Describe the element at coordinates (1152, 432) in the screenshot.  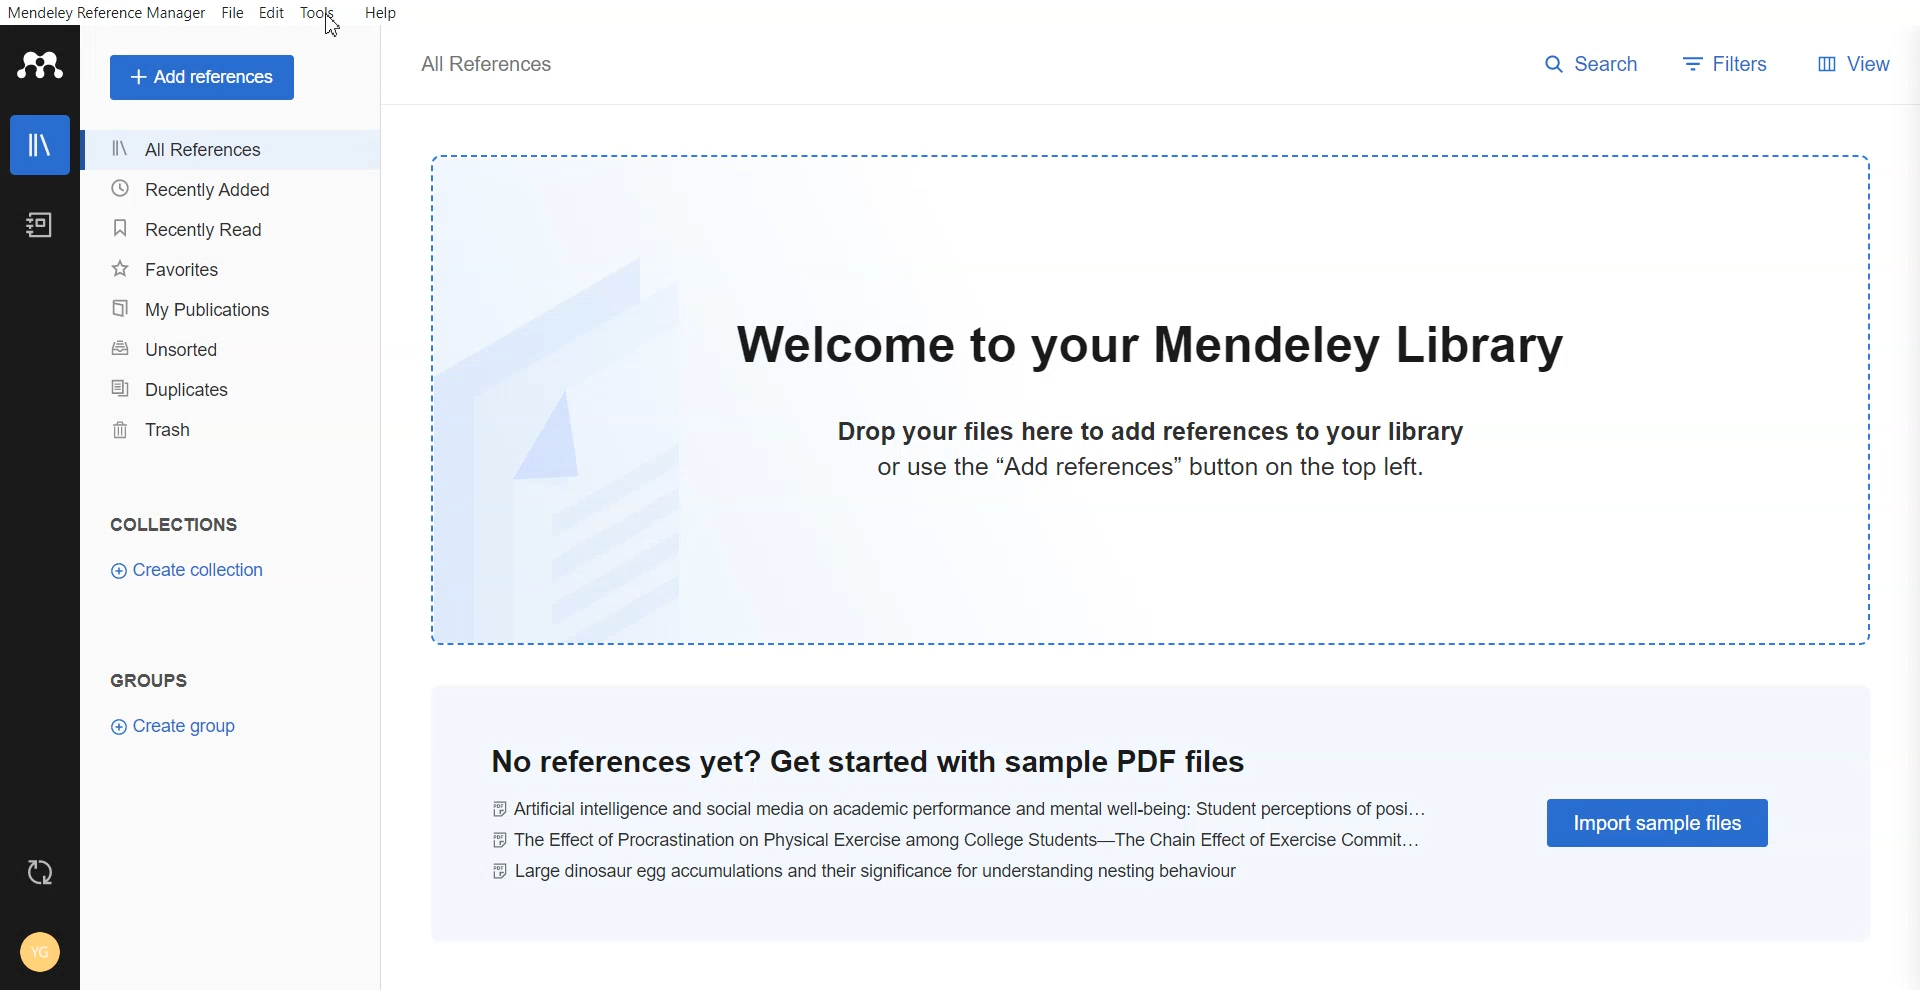
I see `drop your files here to add references to your library` at that location.